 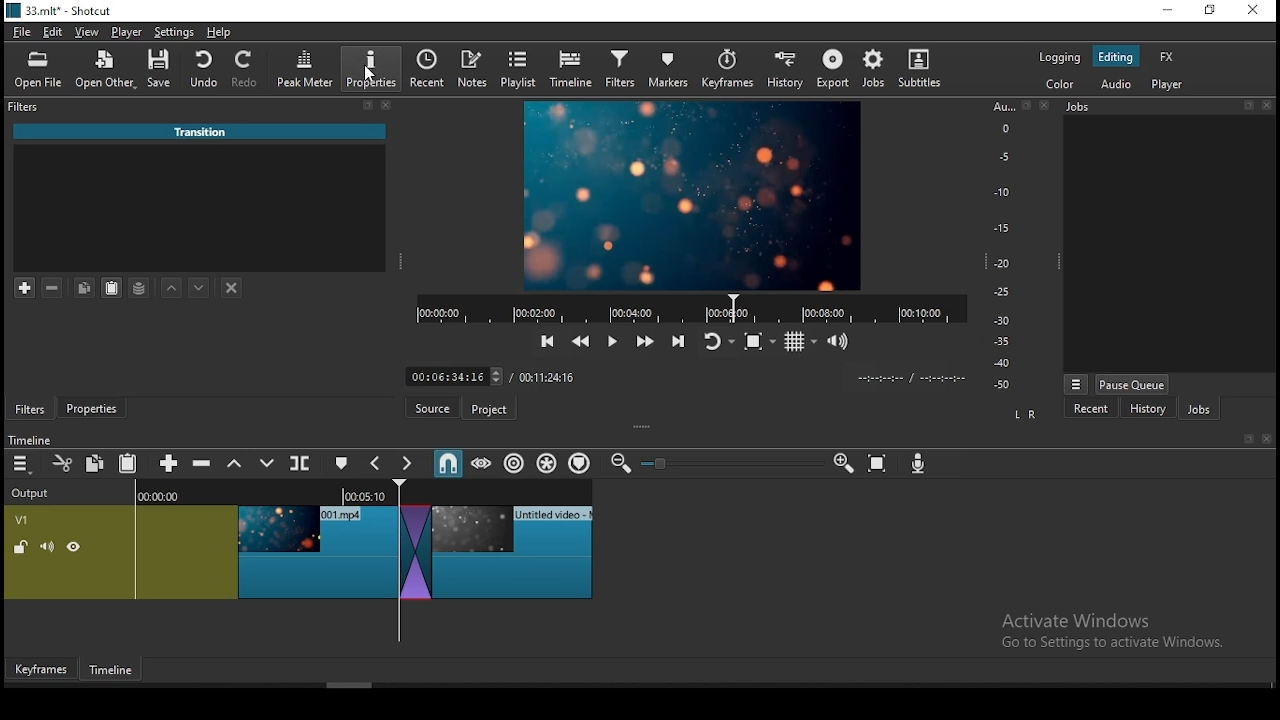 I want to click on snap, so click(x=447, y=463).